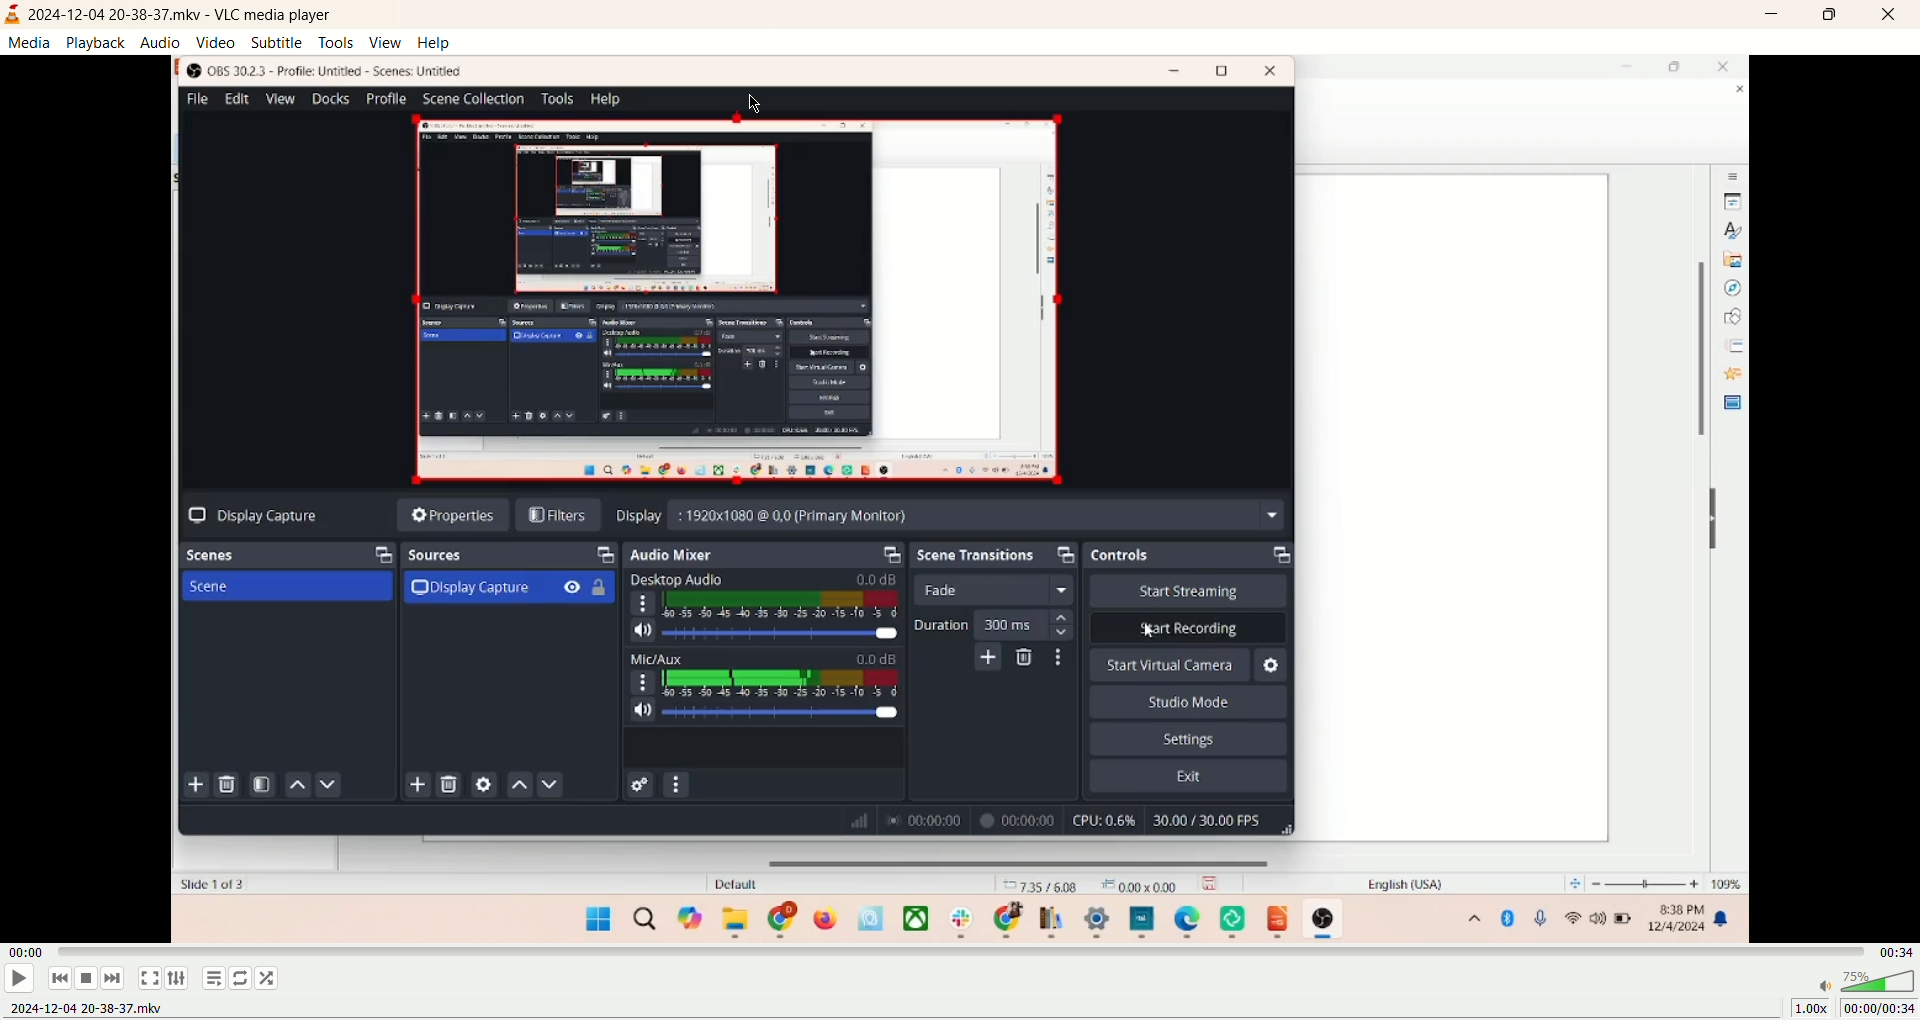 This screenshot has width=1920, height=1020. Describe the element at coordinates (187, 14) in the screenshot. I see `2024-12-04 20-38-37.mkv - VLC media player` at that location.